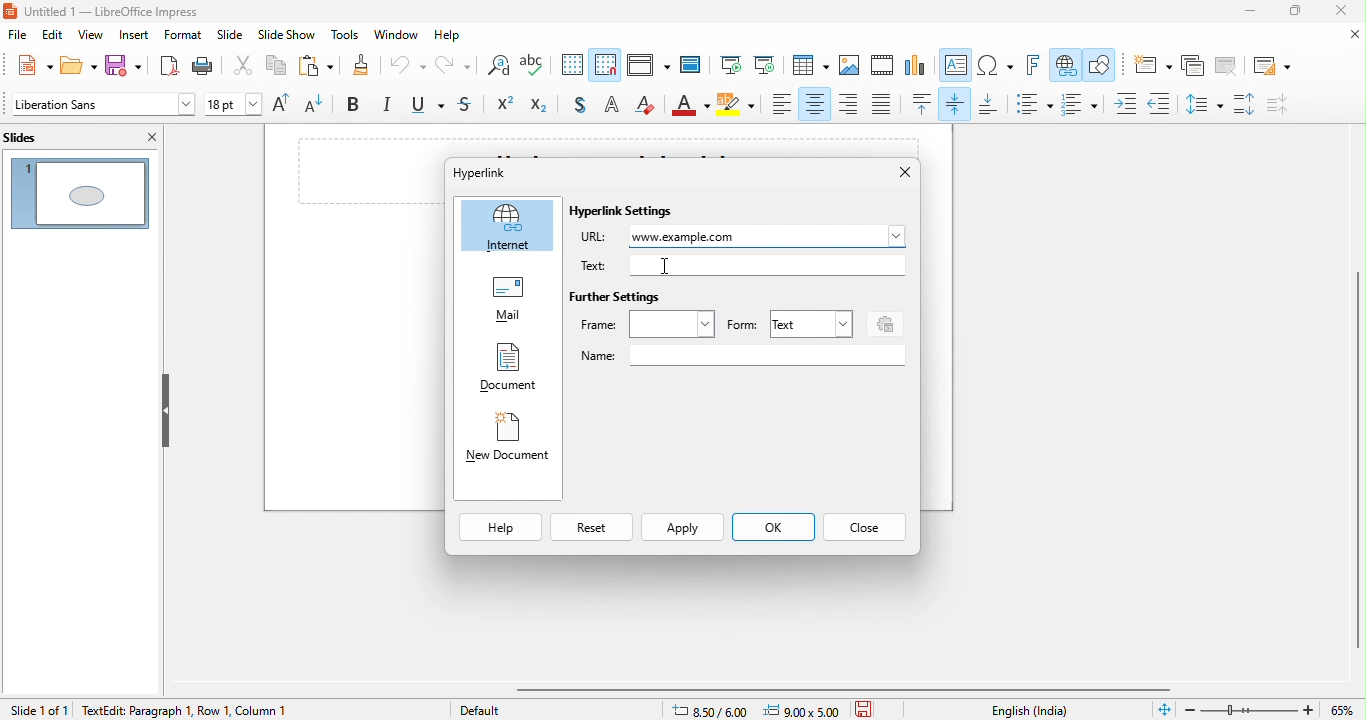 This screenshot has width=1366, height=720. I want to click on redo, so click(452, 68).